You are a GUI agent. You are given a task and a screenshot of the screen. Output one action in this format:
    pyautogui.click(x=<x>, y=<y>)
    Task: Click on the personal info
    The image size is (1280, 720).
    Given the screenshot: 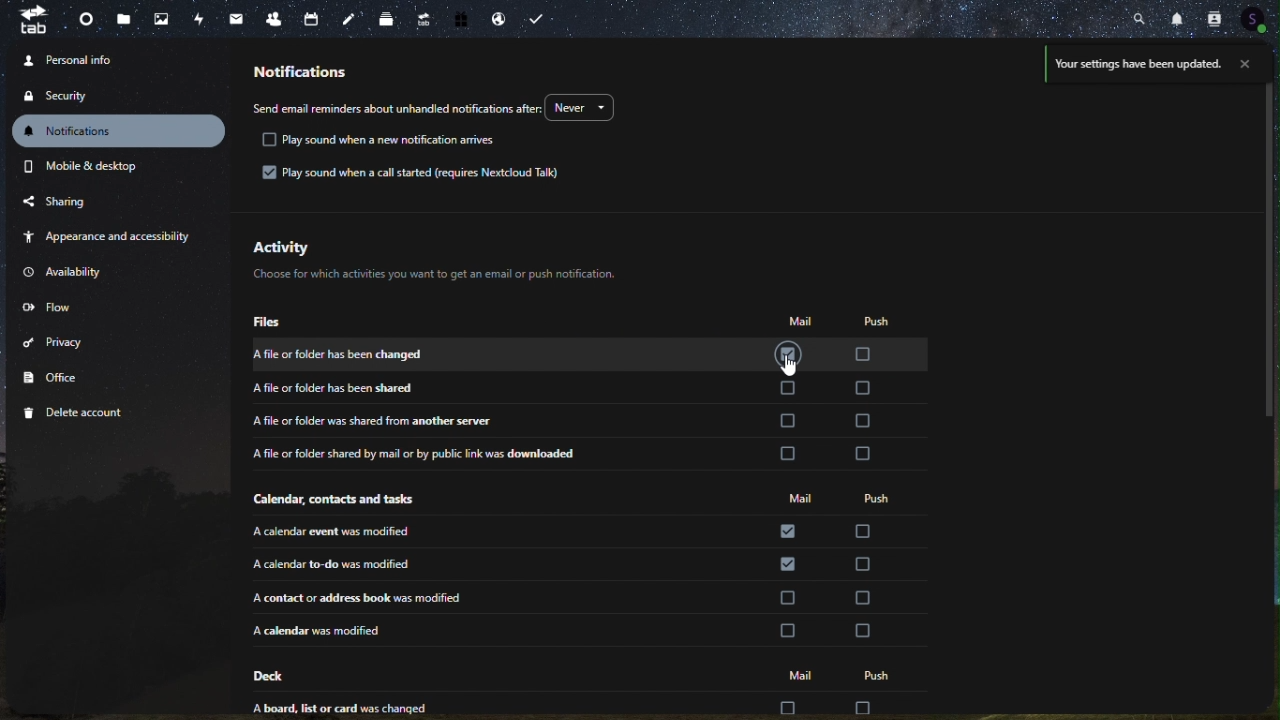 What is the action you would take?
    pyautogui.click(x=118, y=61)
    